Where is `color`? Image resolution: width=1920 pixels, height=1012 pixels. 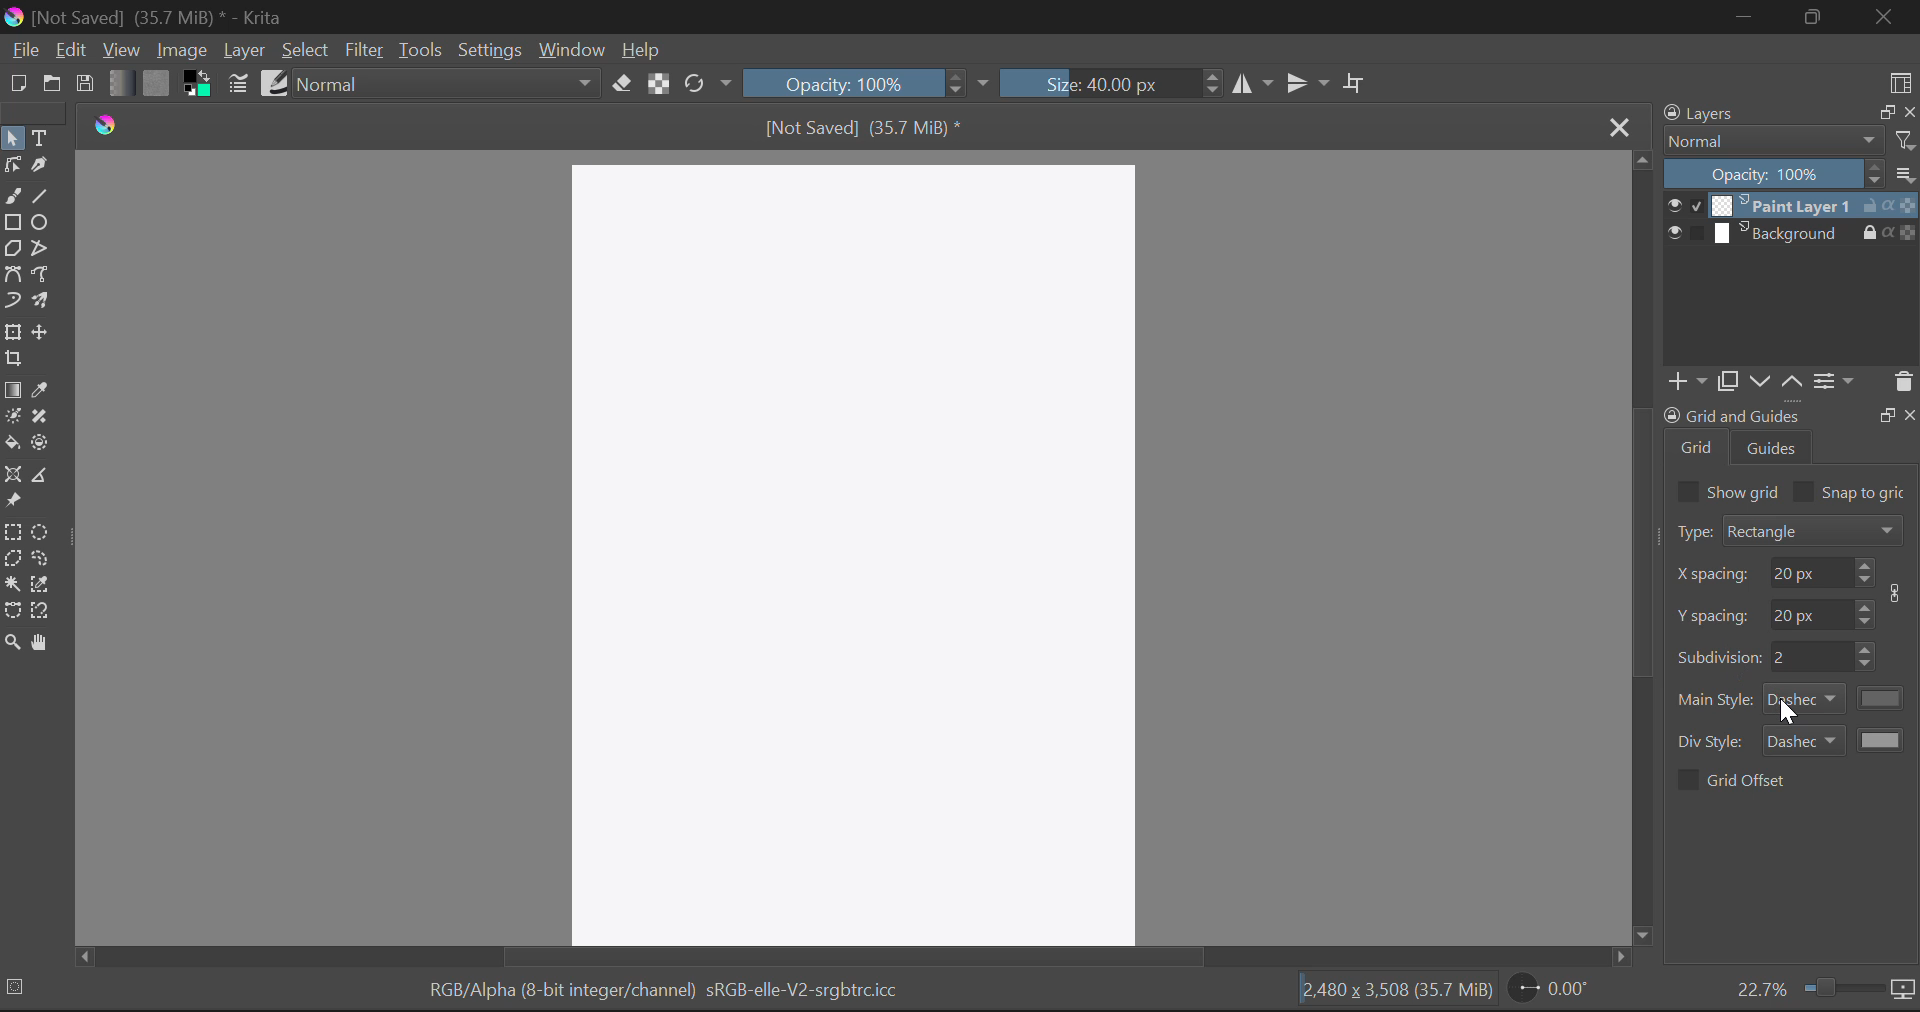
color is located at coordinates (1883, 739).